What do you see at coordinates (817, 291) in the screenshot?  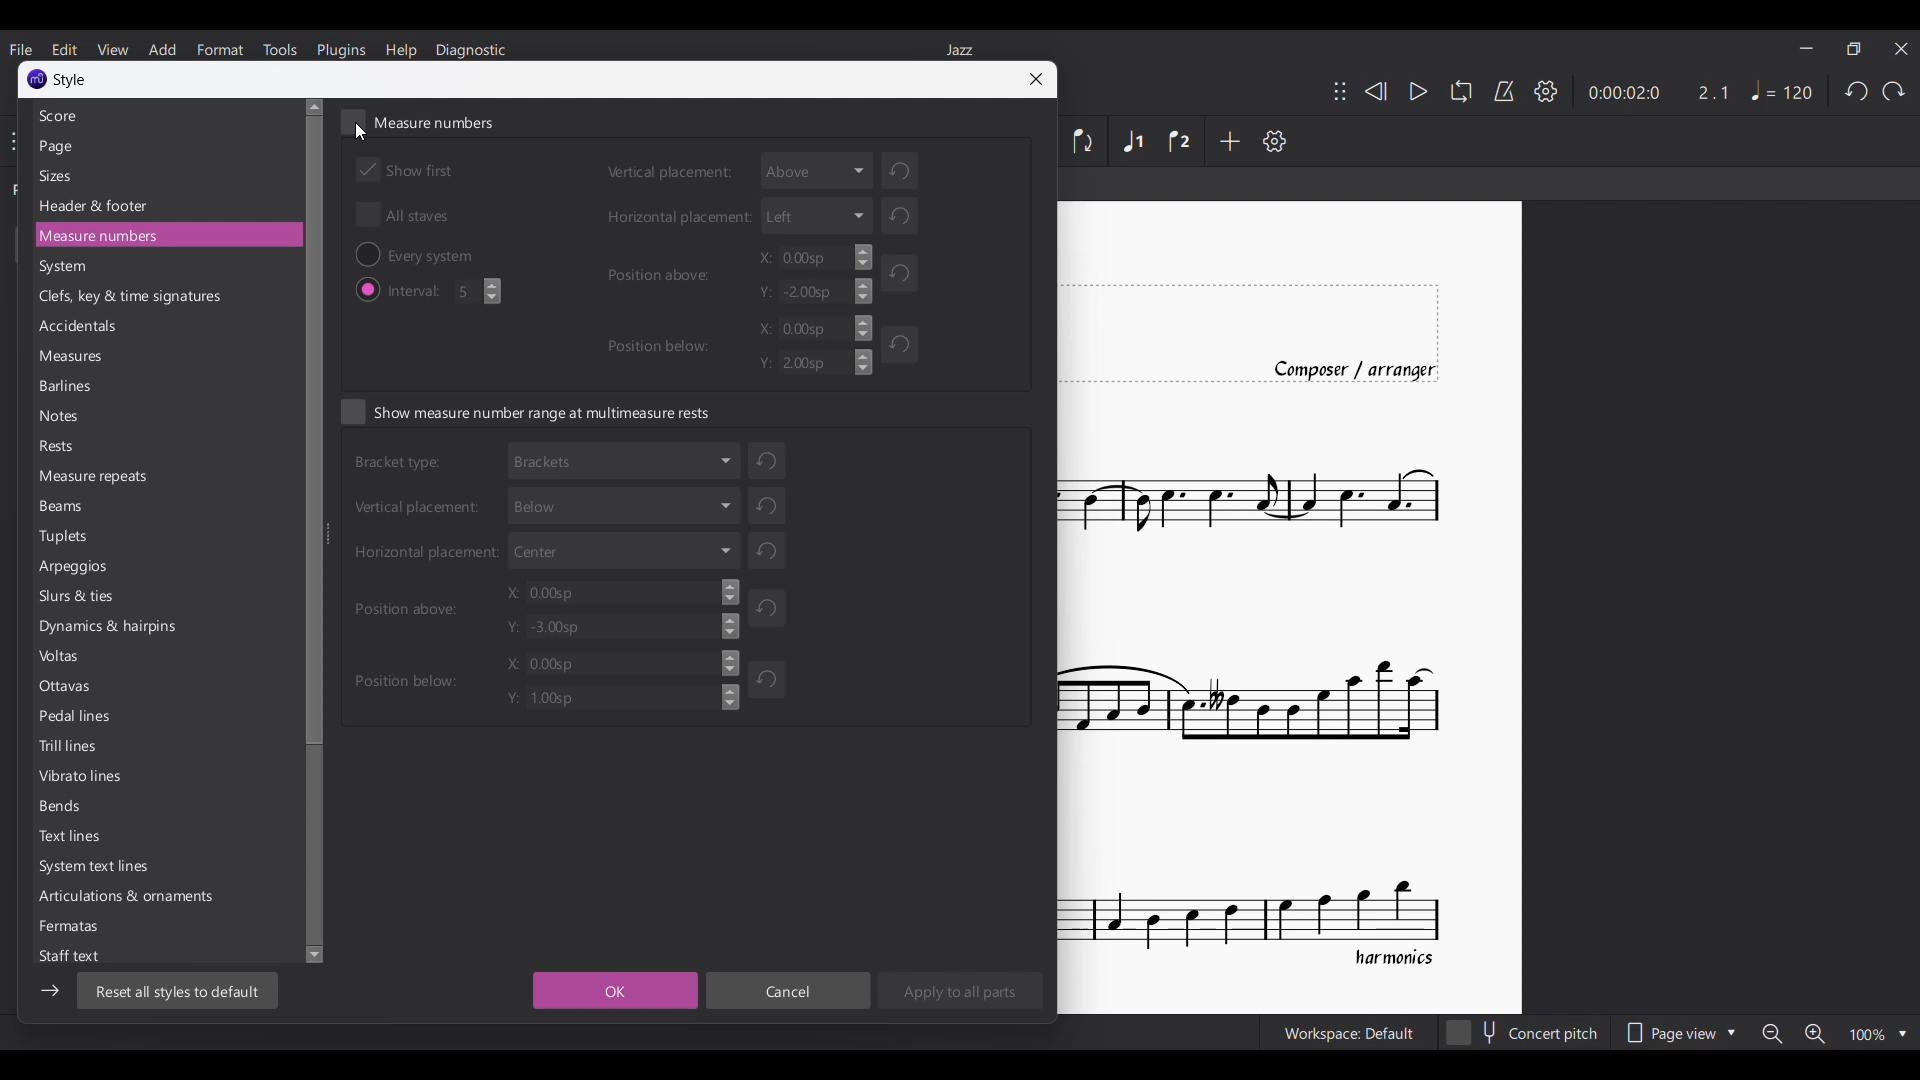 I see `Y` at bounding box center [817, 291].